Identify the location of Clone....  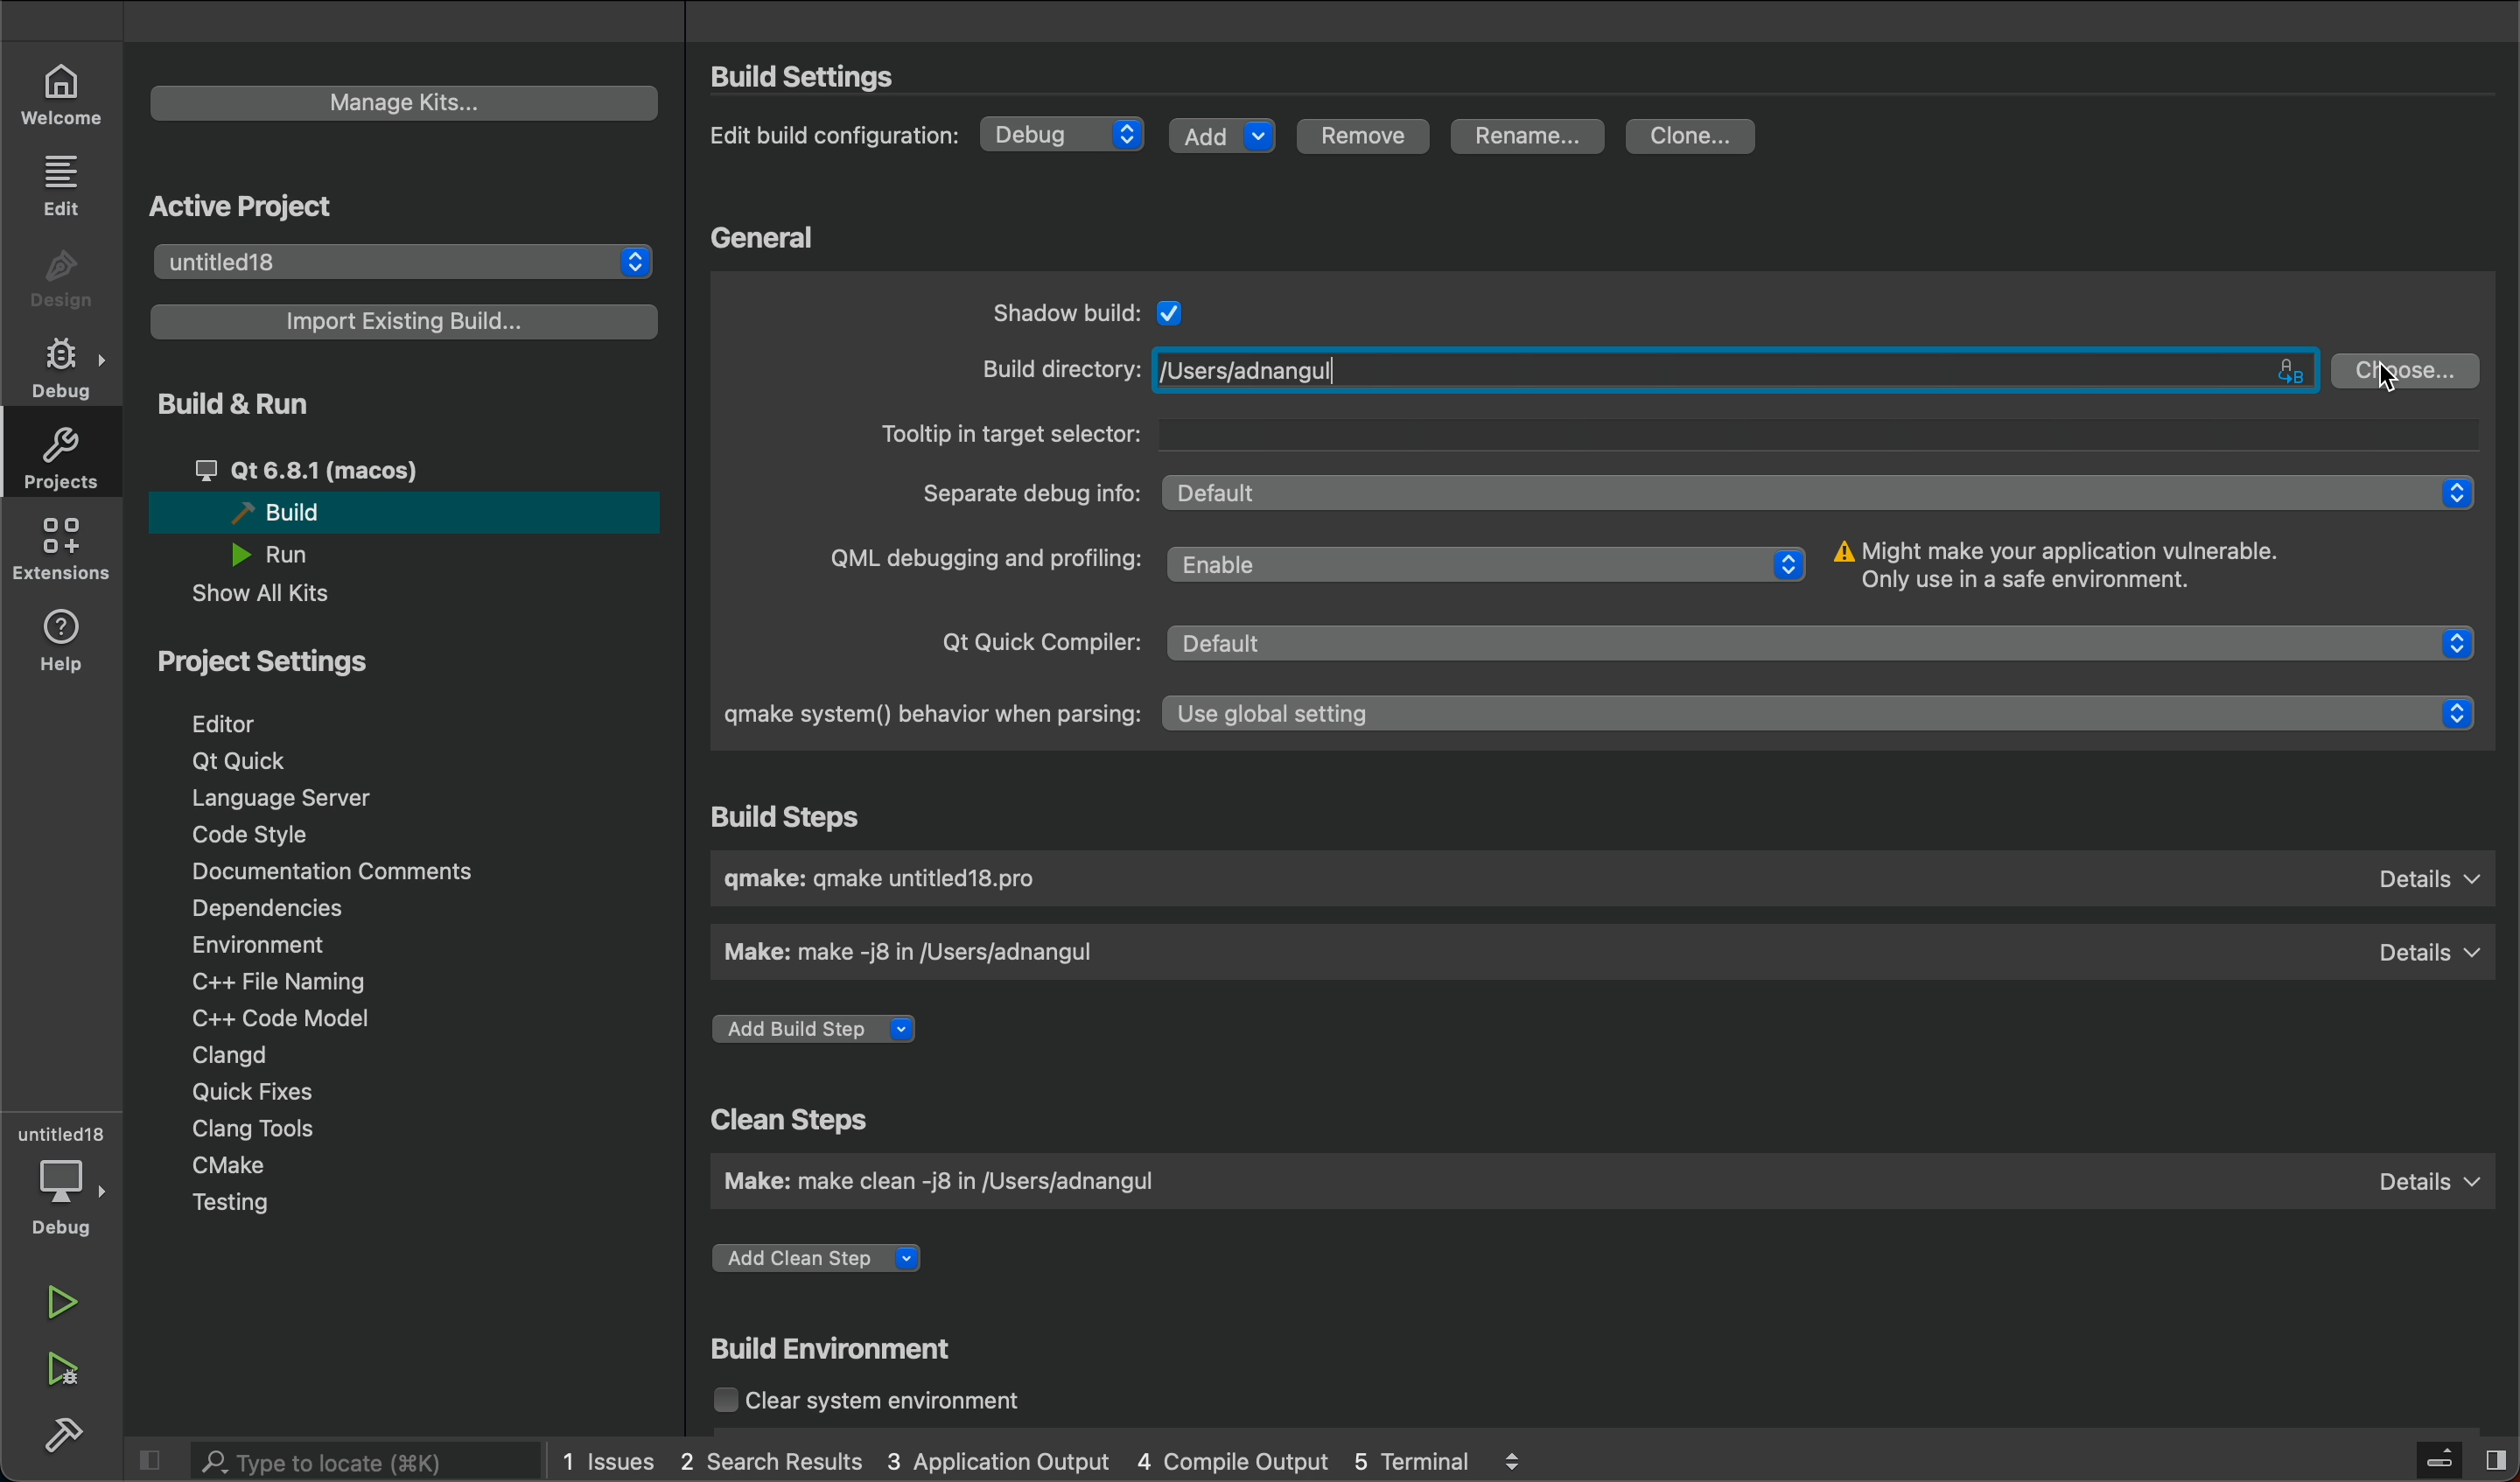
(1692, 133).